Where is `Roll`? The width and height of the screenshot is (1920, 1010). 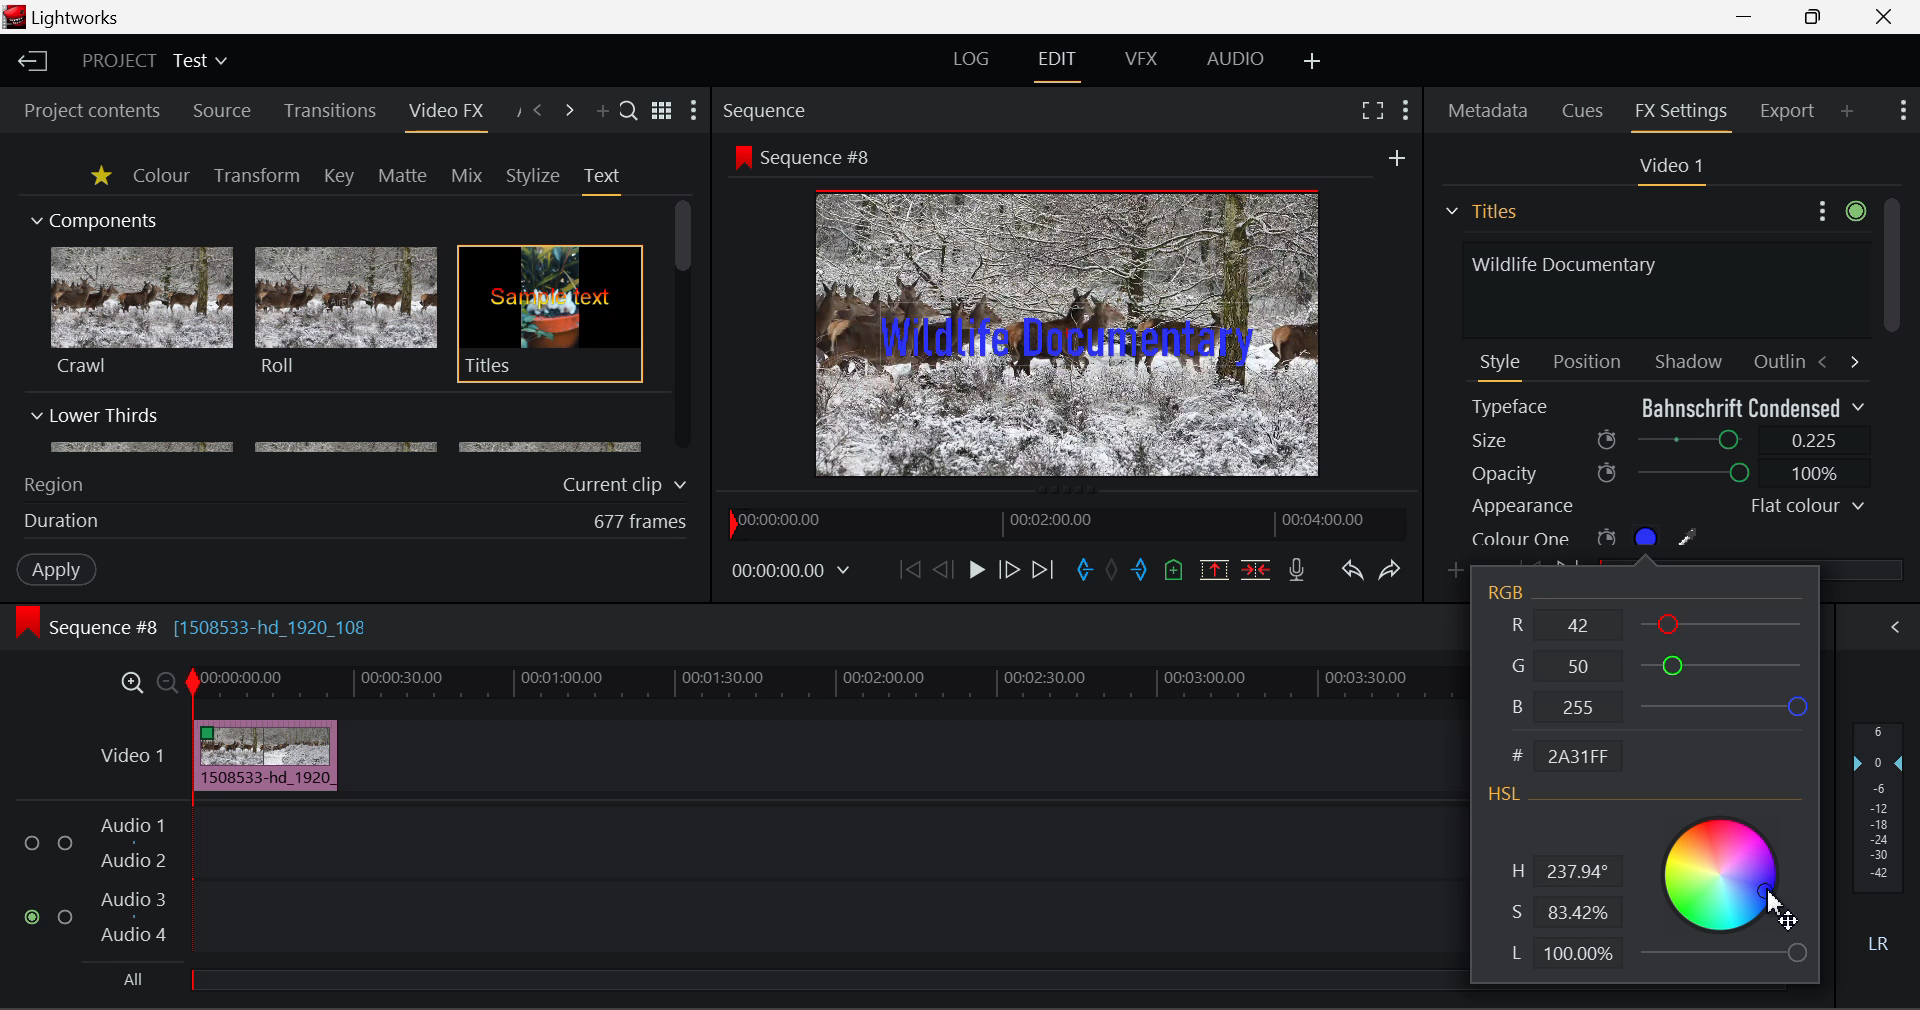 Roll is located at coordinates (344, 312).